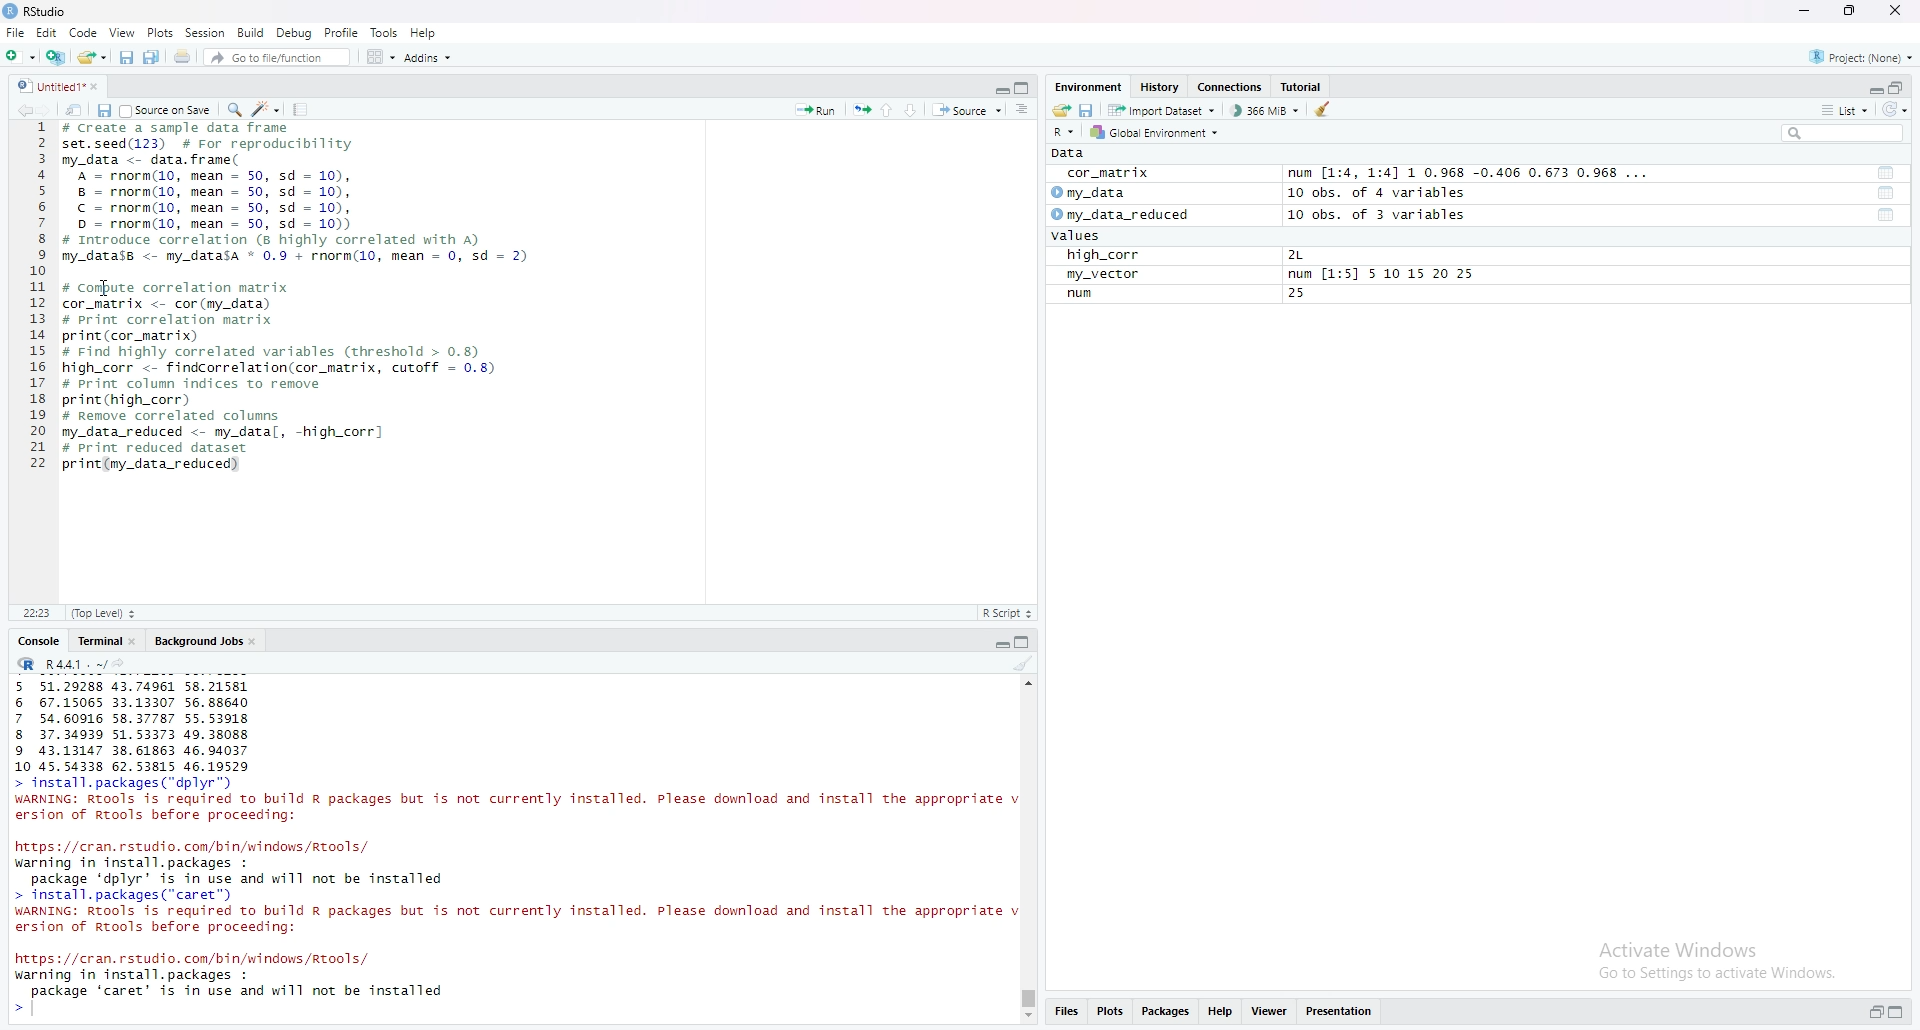  I want to click on cursor, so click(104, 288).